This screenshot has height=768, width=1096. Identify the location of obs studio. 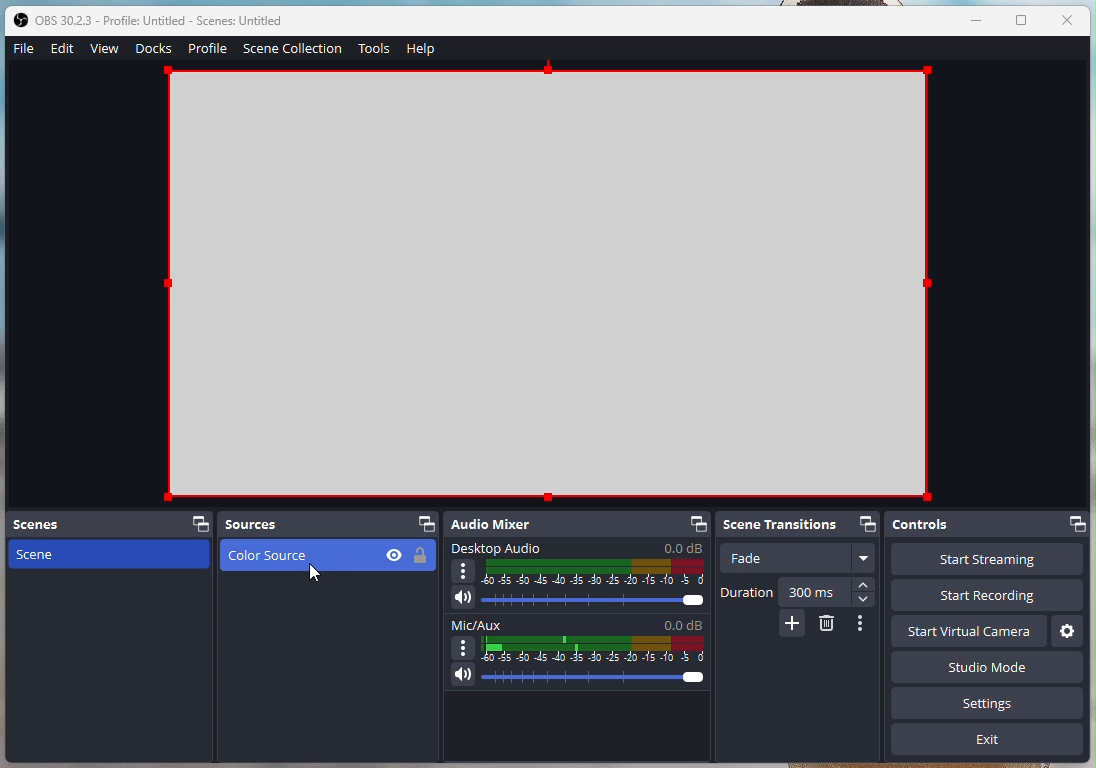
(169, 21).